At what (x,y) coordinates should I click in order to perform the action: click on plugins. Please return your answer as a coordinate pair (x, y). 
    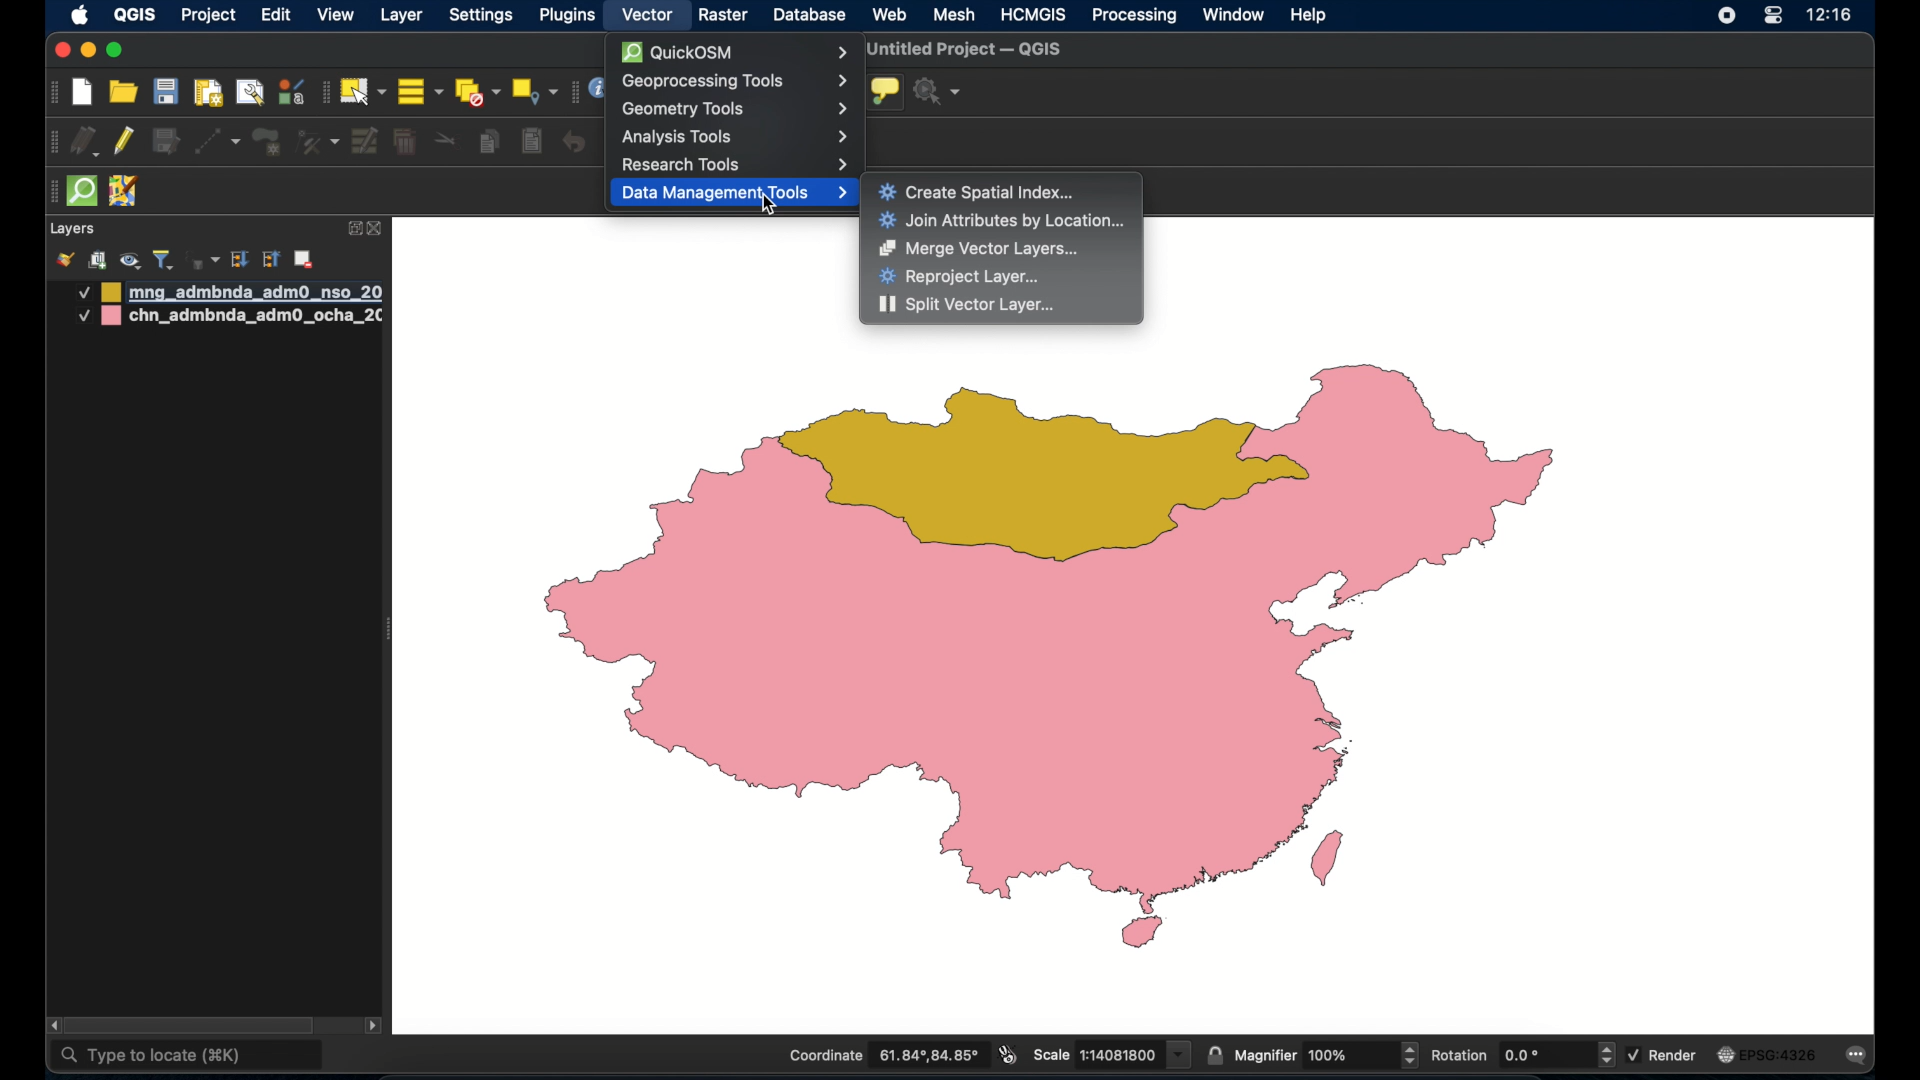
    Looking at the image, I should click on (571, 15).